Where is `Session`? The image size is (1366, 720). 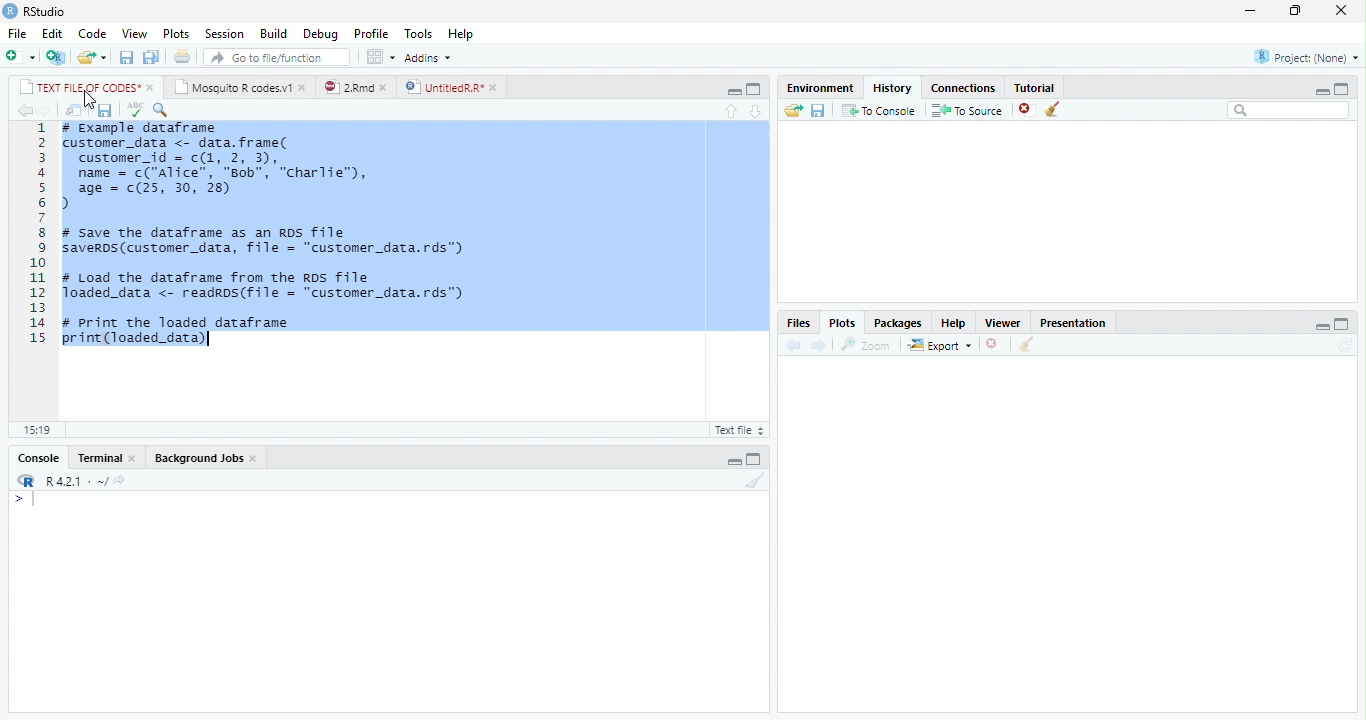 Session is located at coordinates (222, 35).